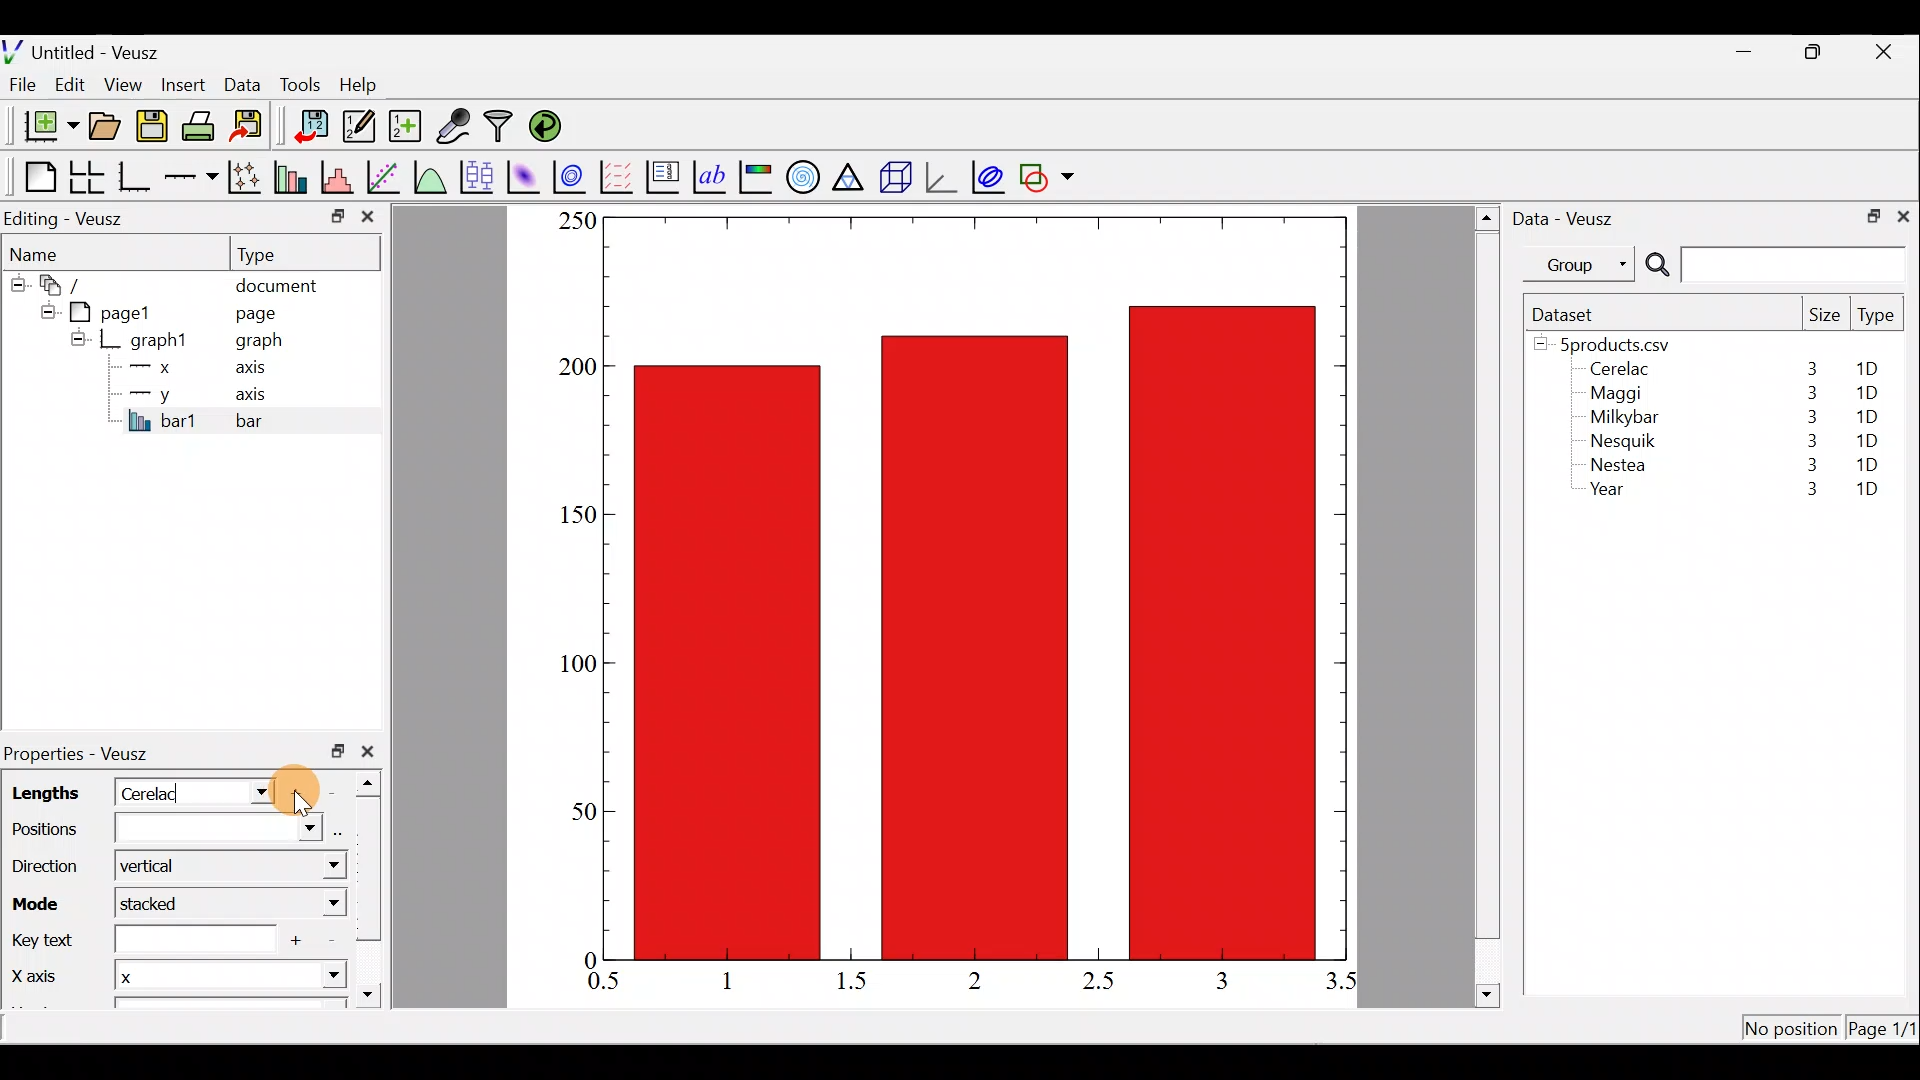  Describe the element at coordinates (1619, 465) in the screenshot. I see `Nestea` at that location.